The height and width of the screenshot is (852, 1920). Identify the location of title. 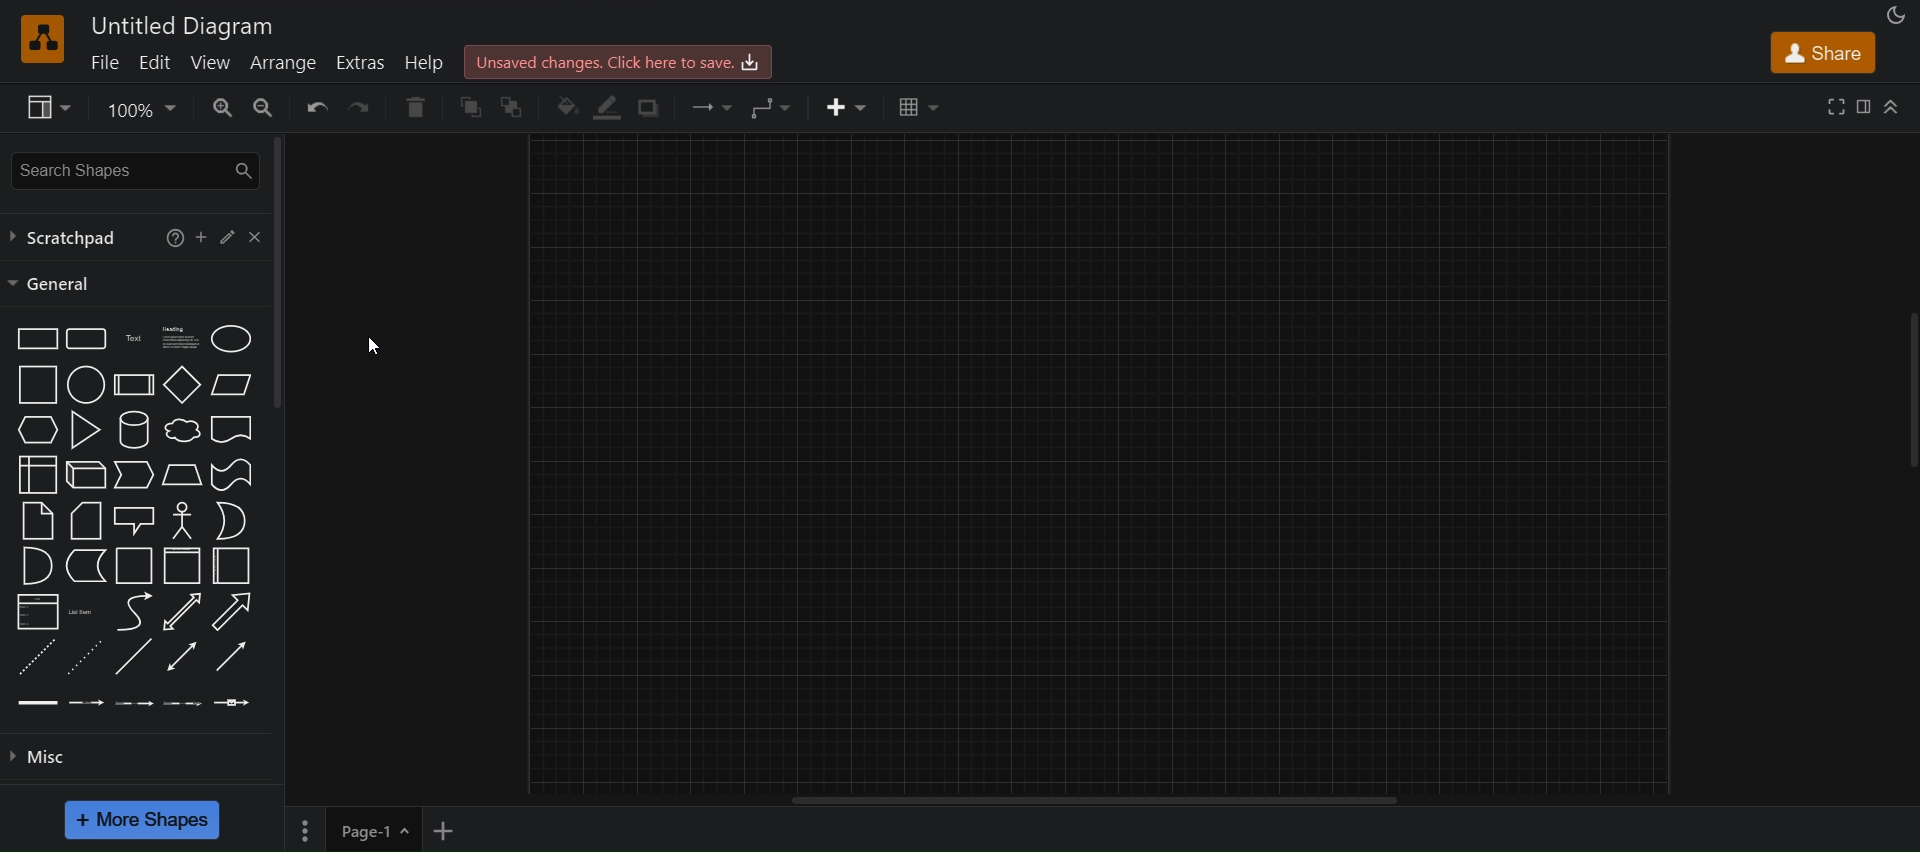
(184, 26).